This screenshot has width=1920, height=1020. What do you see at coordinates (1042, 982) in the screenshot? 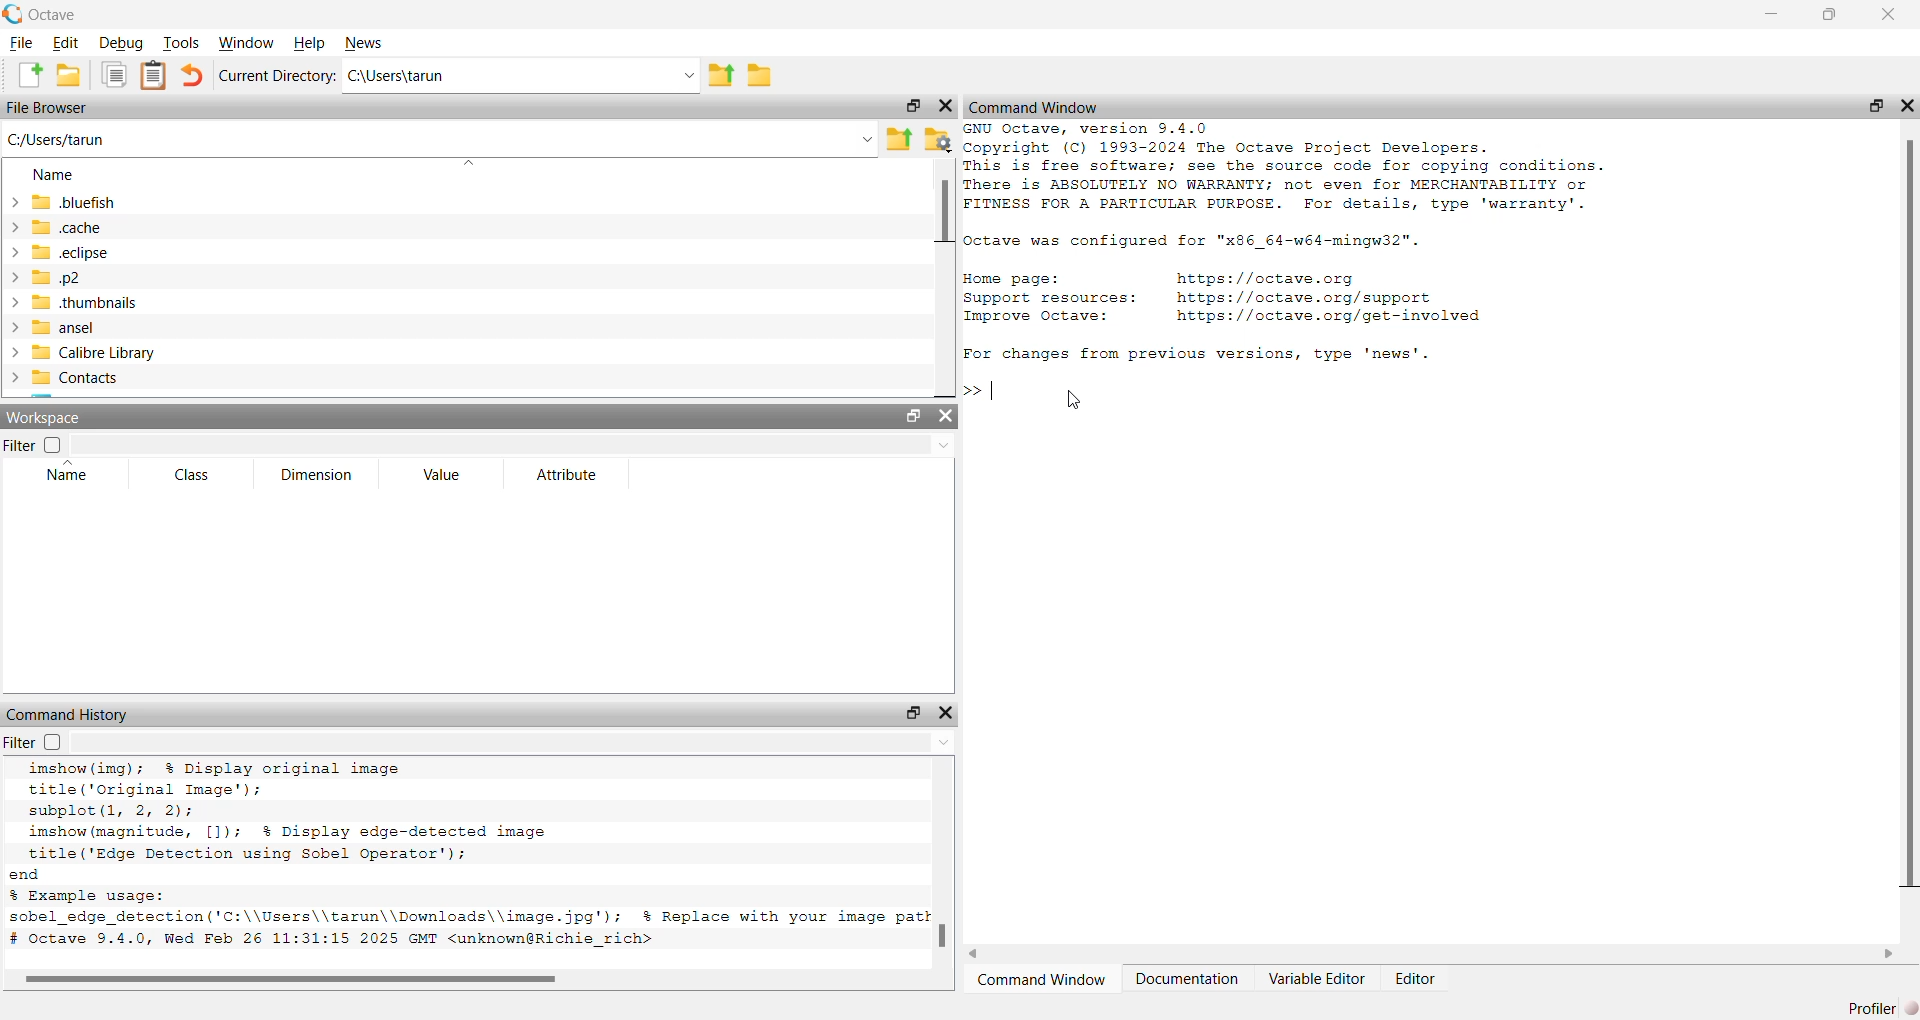
I see `Command Window` at bounding box center [1042, 982].